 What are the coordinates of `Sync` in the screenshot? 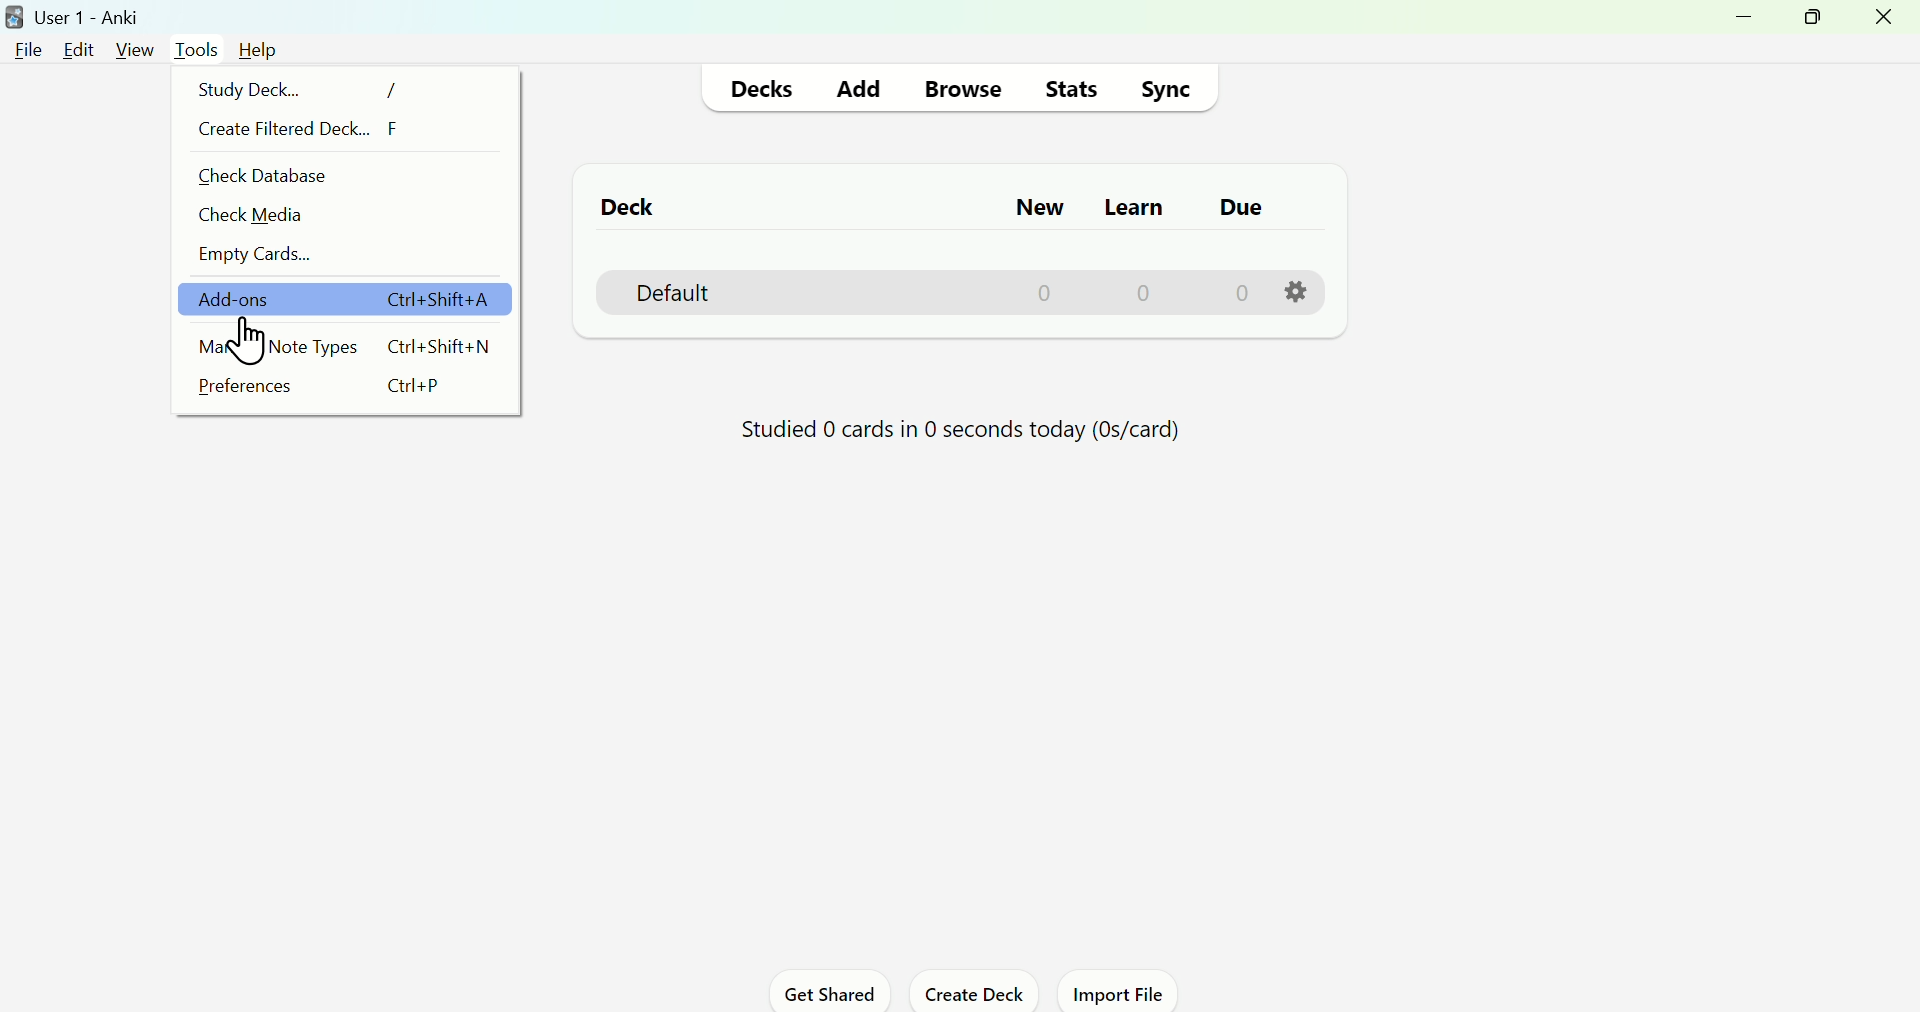 It's located at (1168, 89).